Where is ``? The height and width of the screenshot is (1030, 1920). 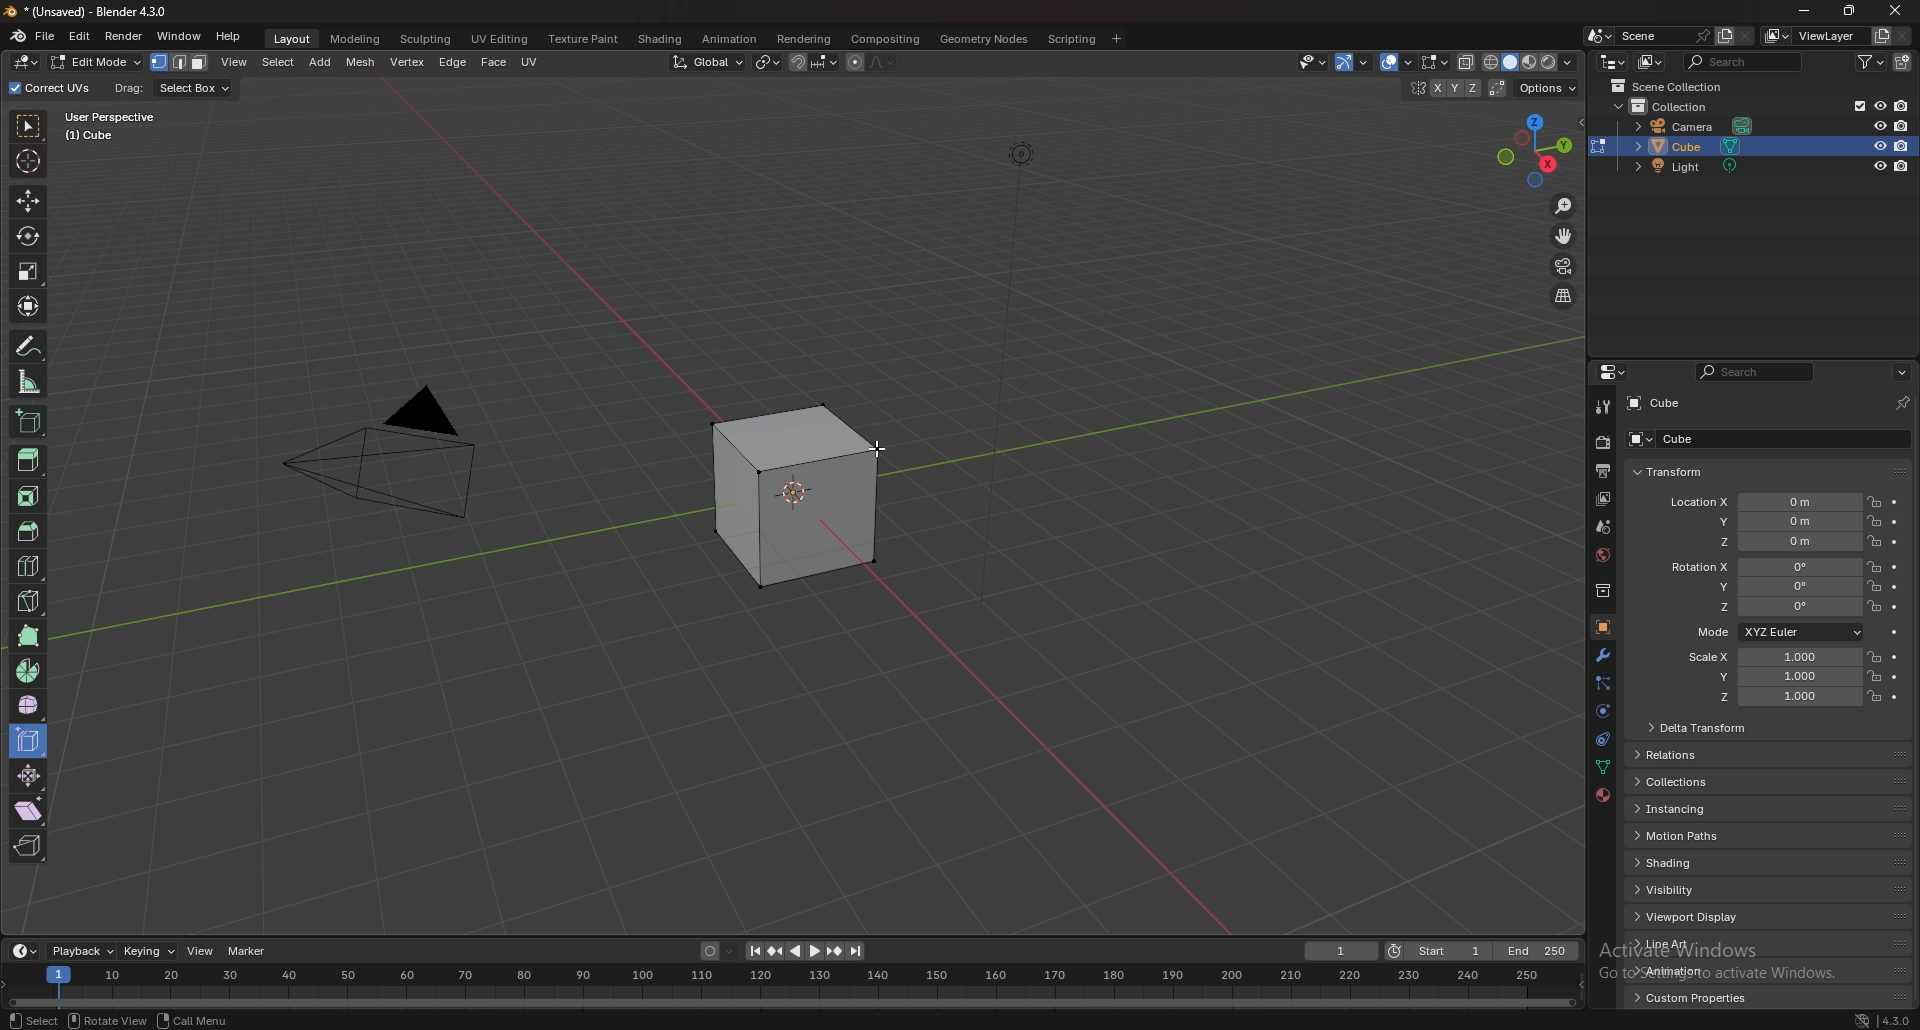  is located at coordinates (1311, 62).